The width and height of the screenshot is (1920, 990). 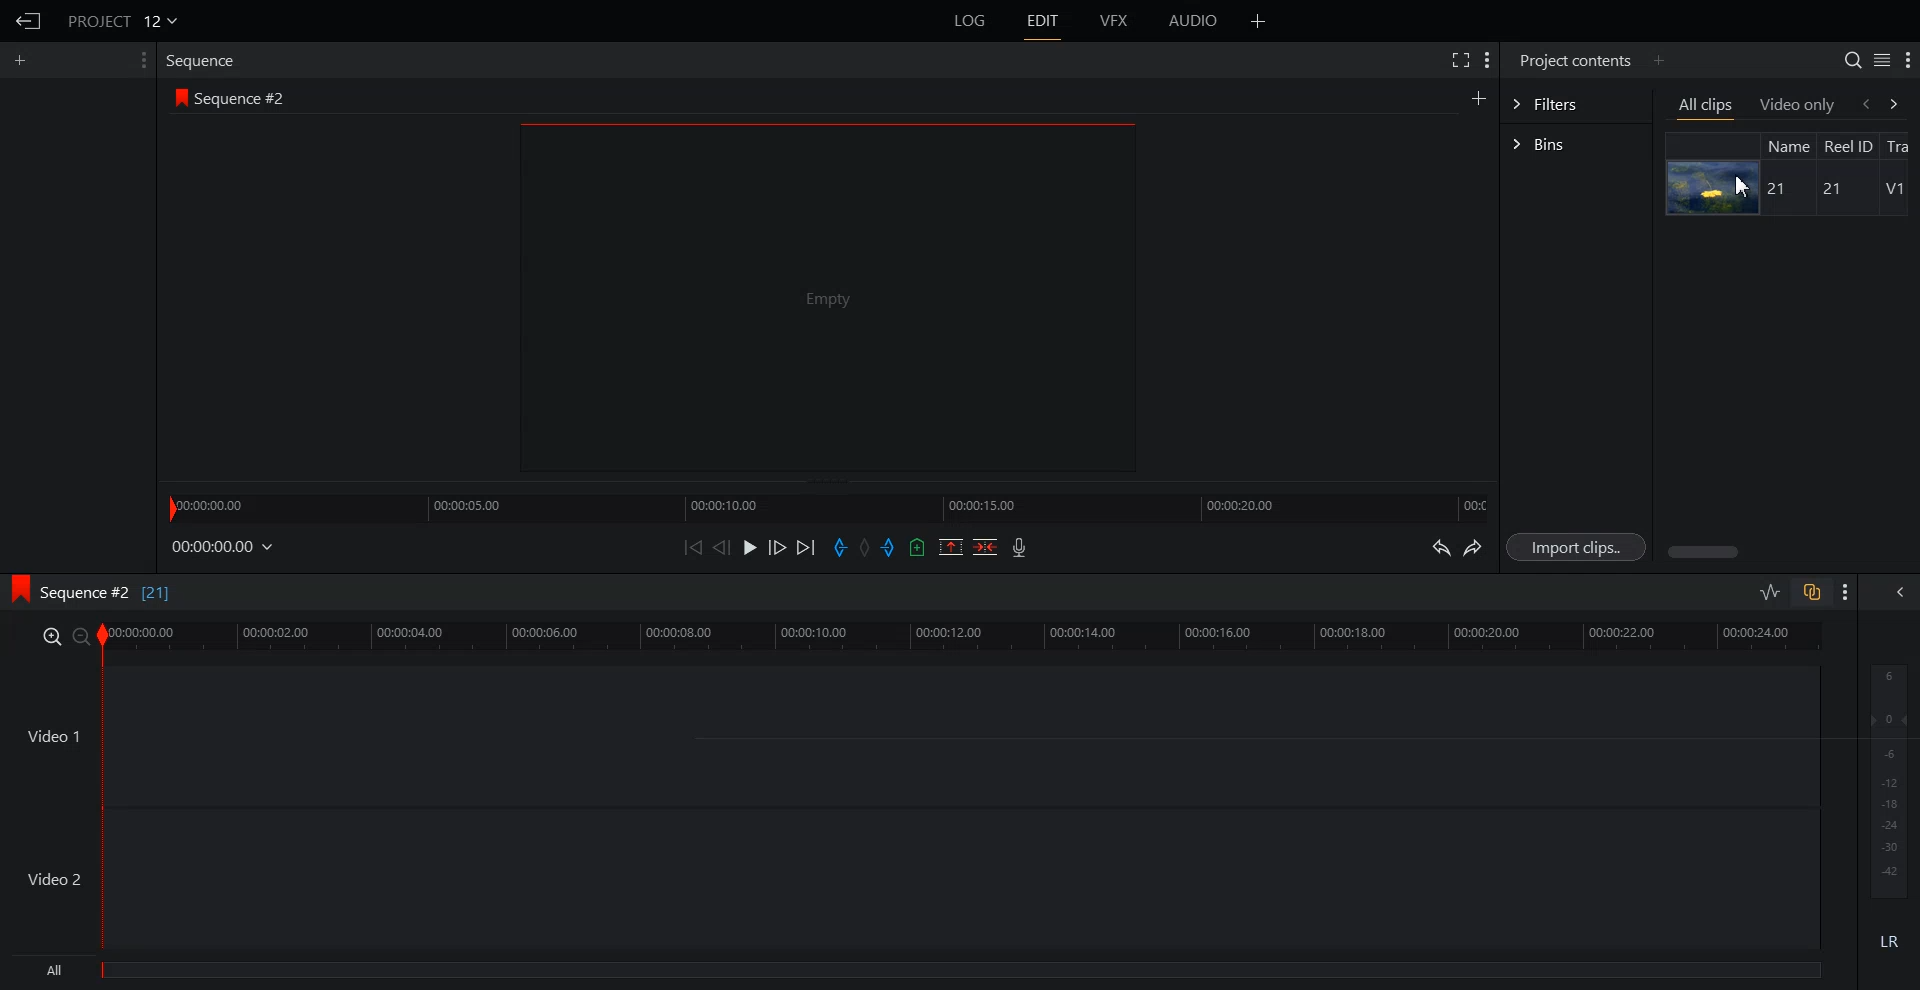 I want to click on Show all audio track, so click(x=1901, y=592).